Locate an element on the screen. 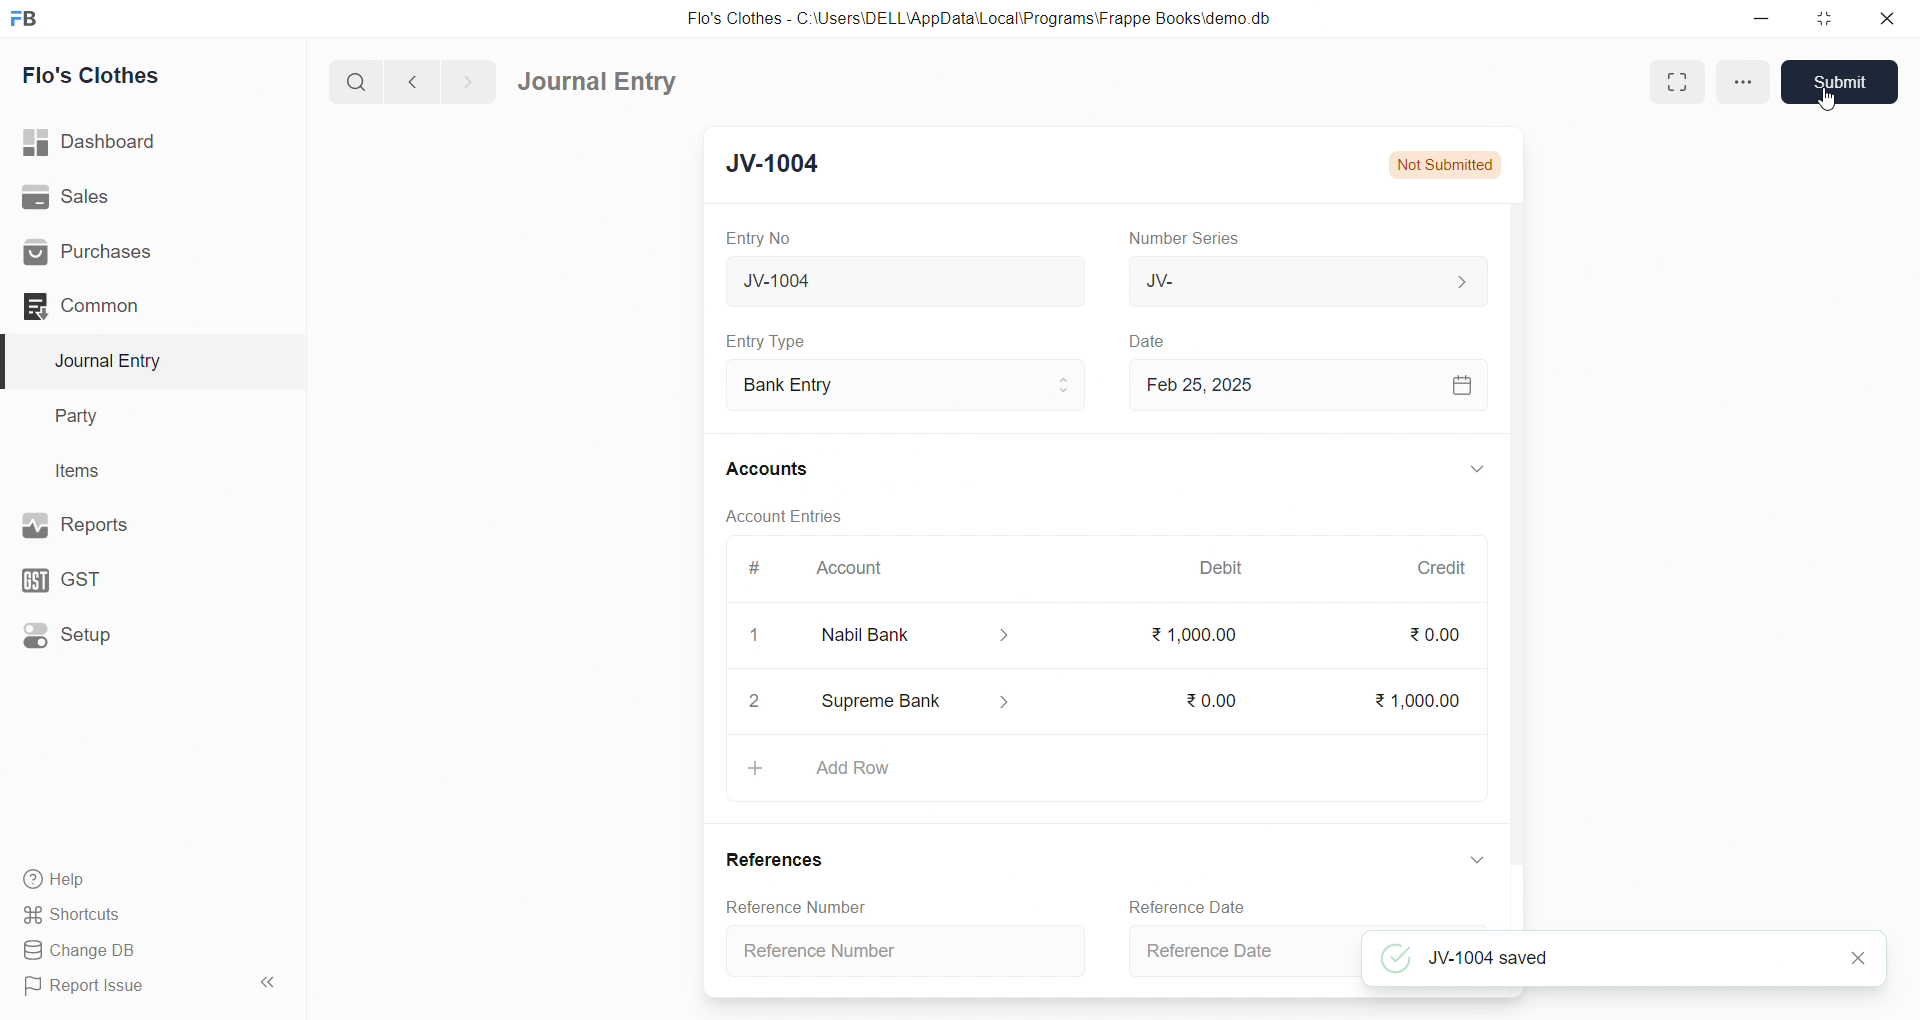 The image size is (1920, 1020). Credit is located at coordinates (1441, 568).